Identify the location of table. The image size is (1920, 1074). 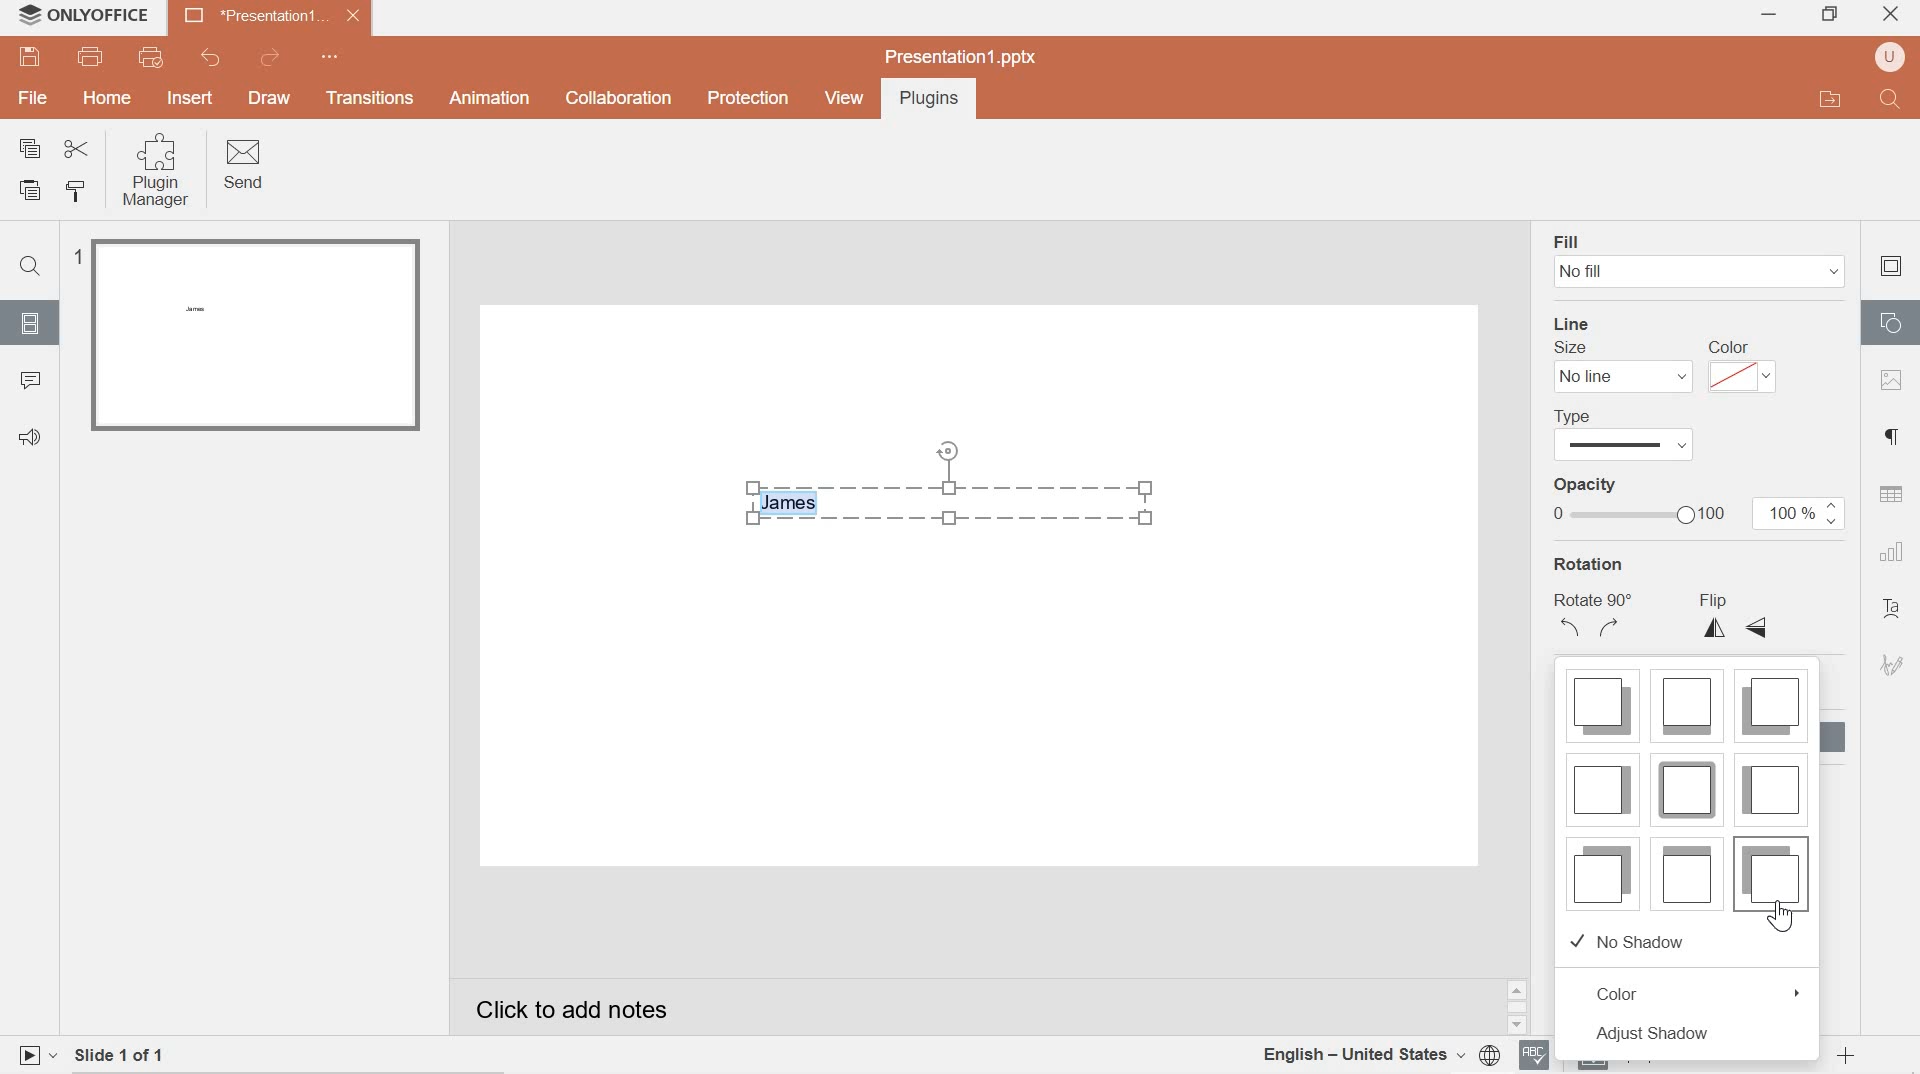
(1892, 494).